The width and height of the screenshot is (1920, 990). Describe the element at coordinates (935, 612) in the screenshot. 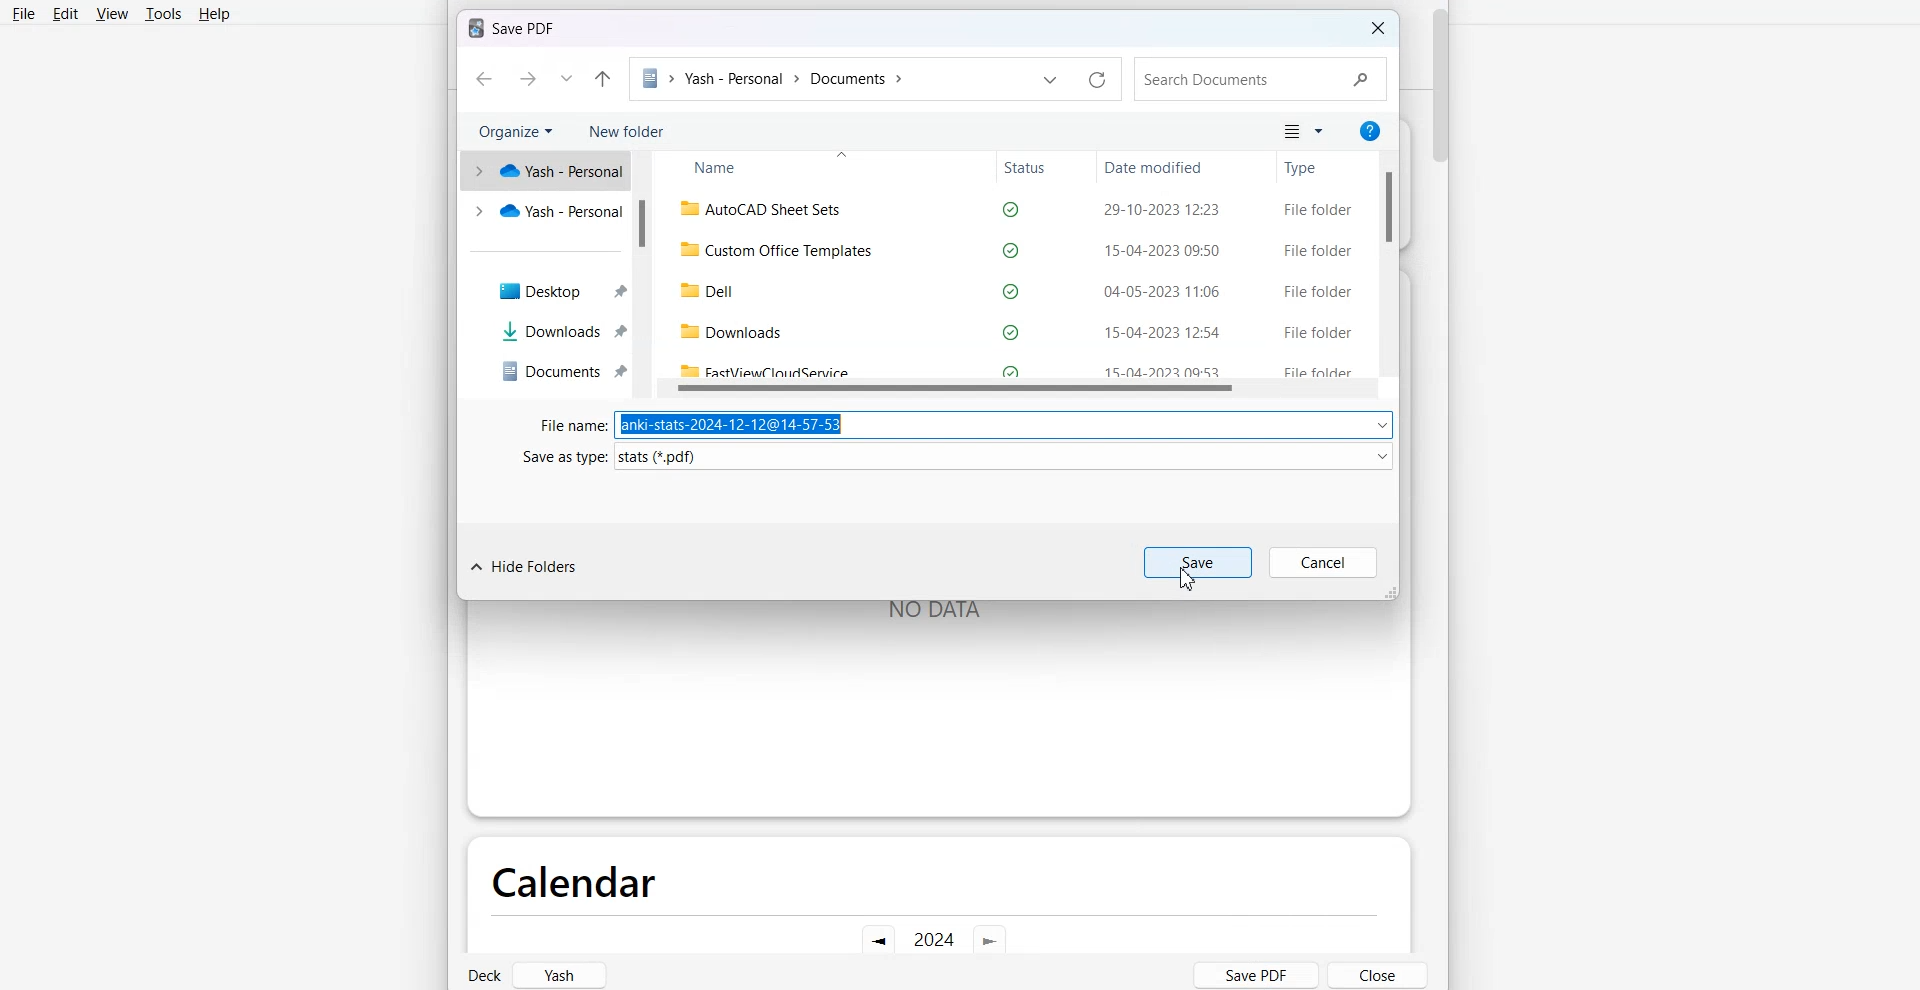

I see `NO DATA` at that location.